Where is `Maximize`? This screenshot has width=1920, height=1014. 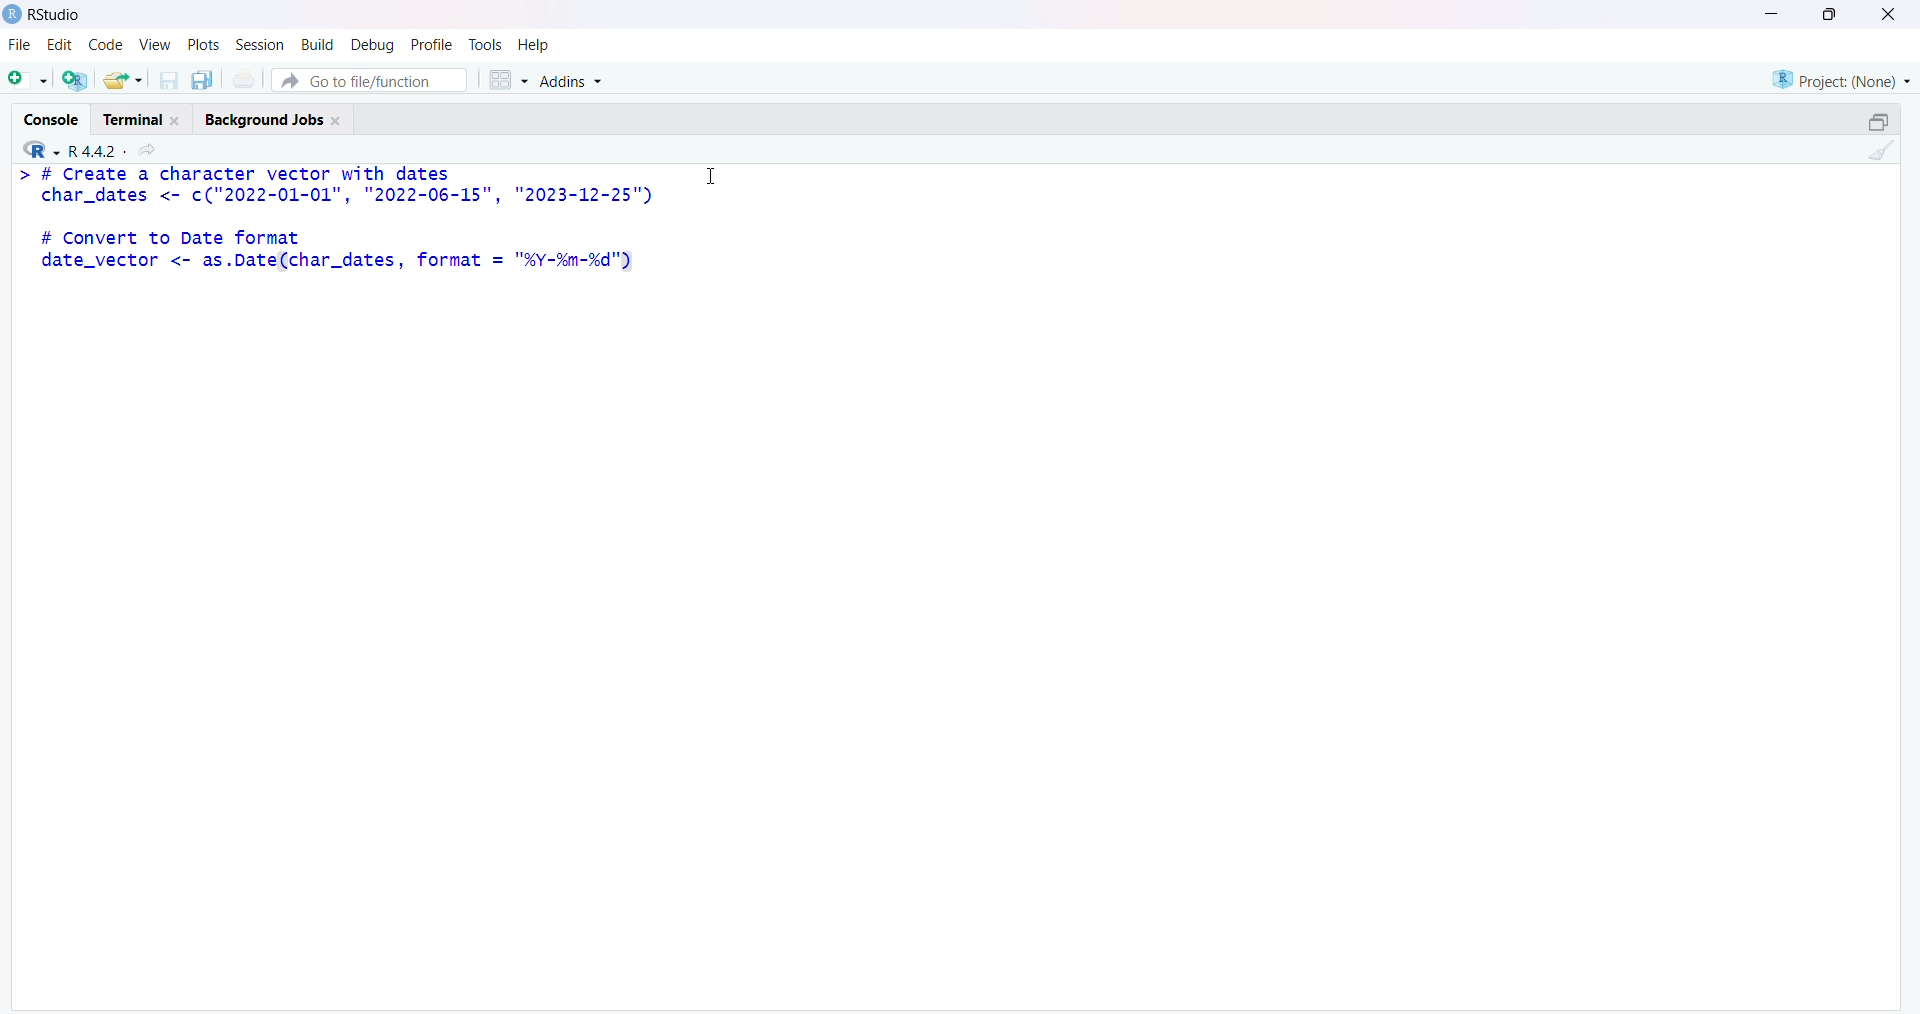
Maximize is located at coordinates (1830, 14).